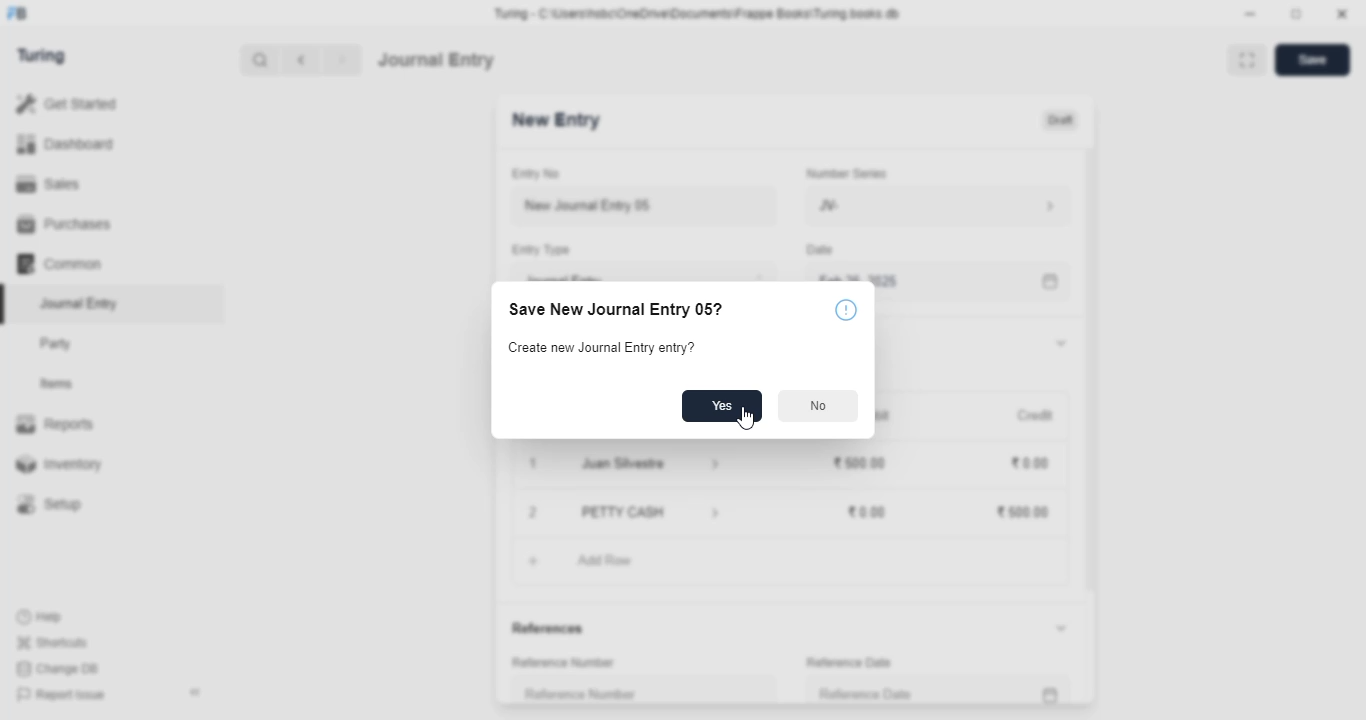 The height and width of the screenshot is (720, 1366). Describe the element at coordinates (49, 183) in the screenshot. I see `sales` at that location.